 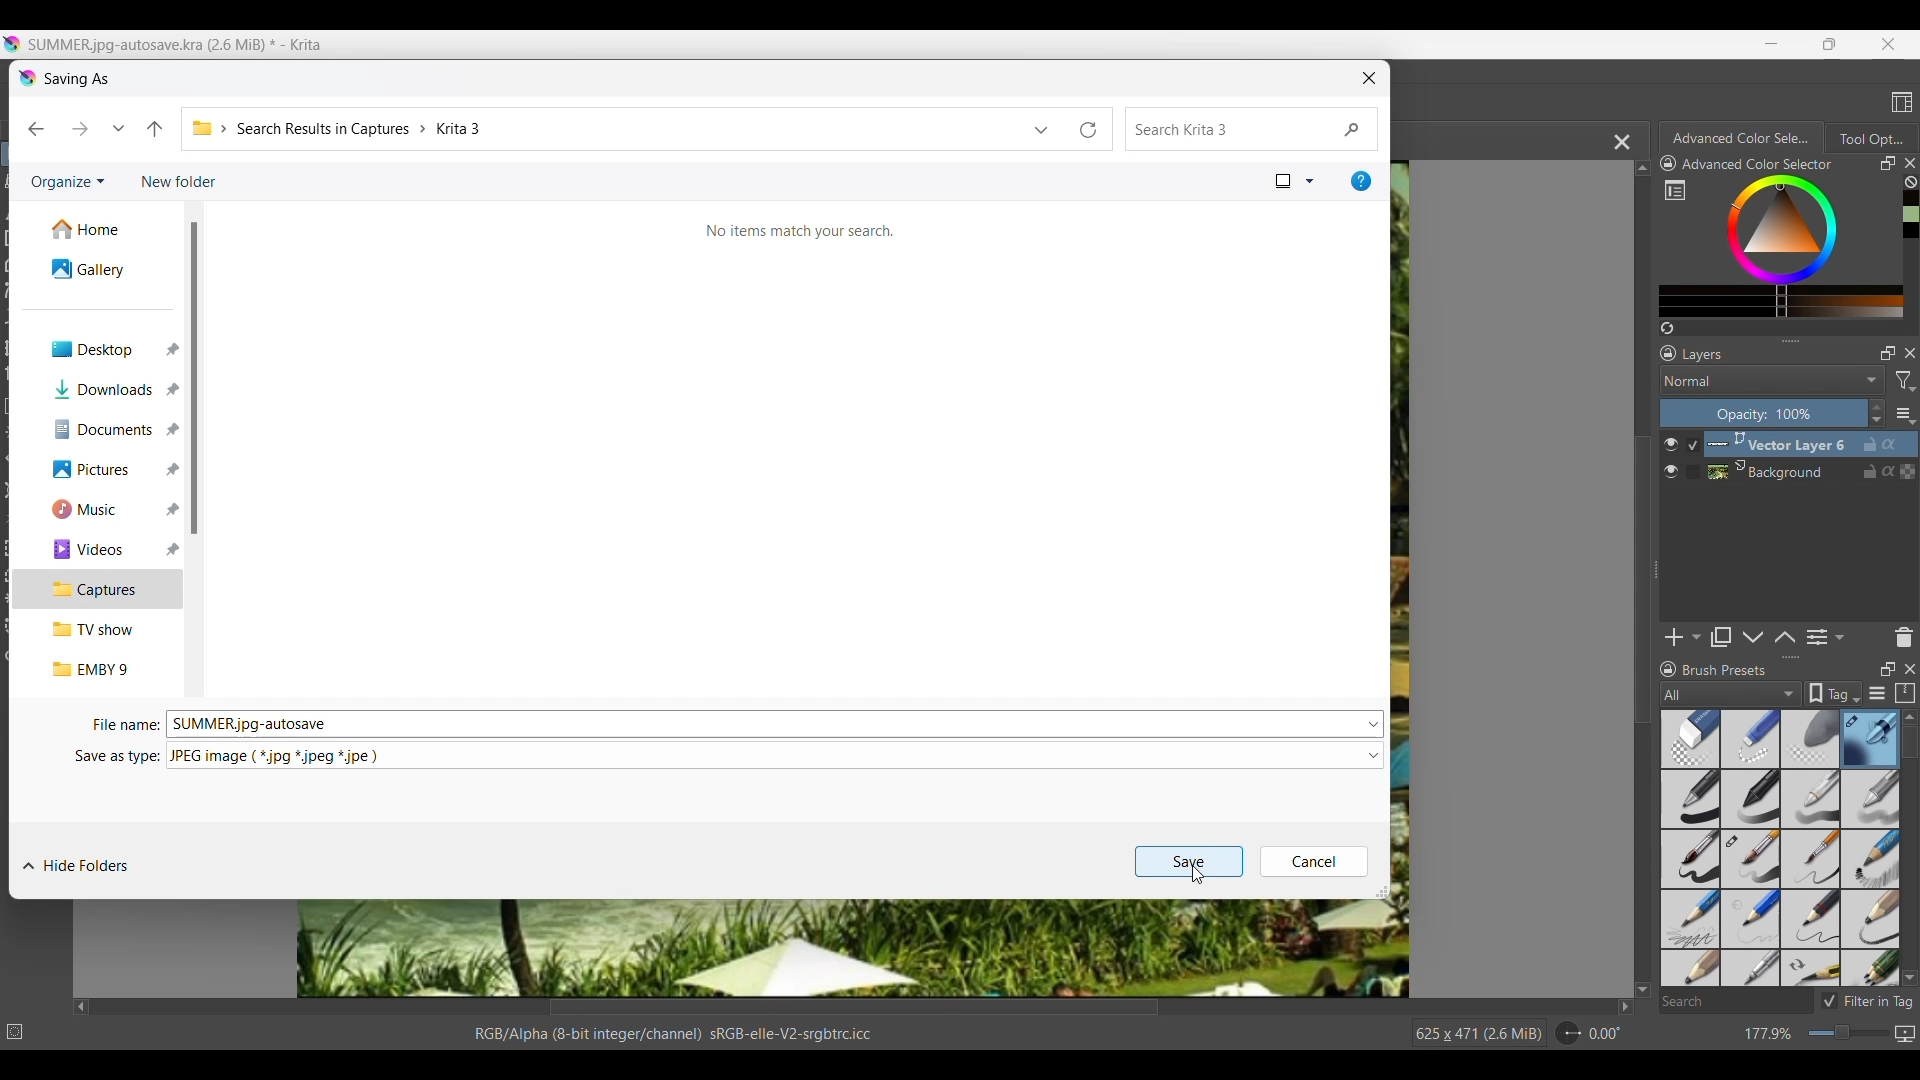 I want to click on Desktop folder, so click(x=99, y=350).